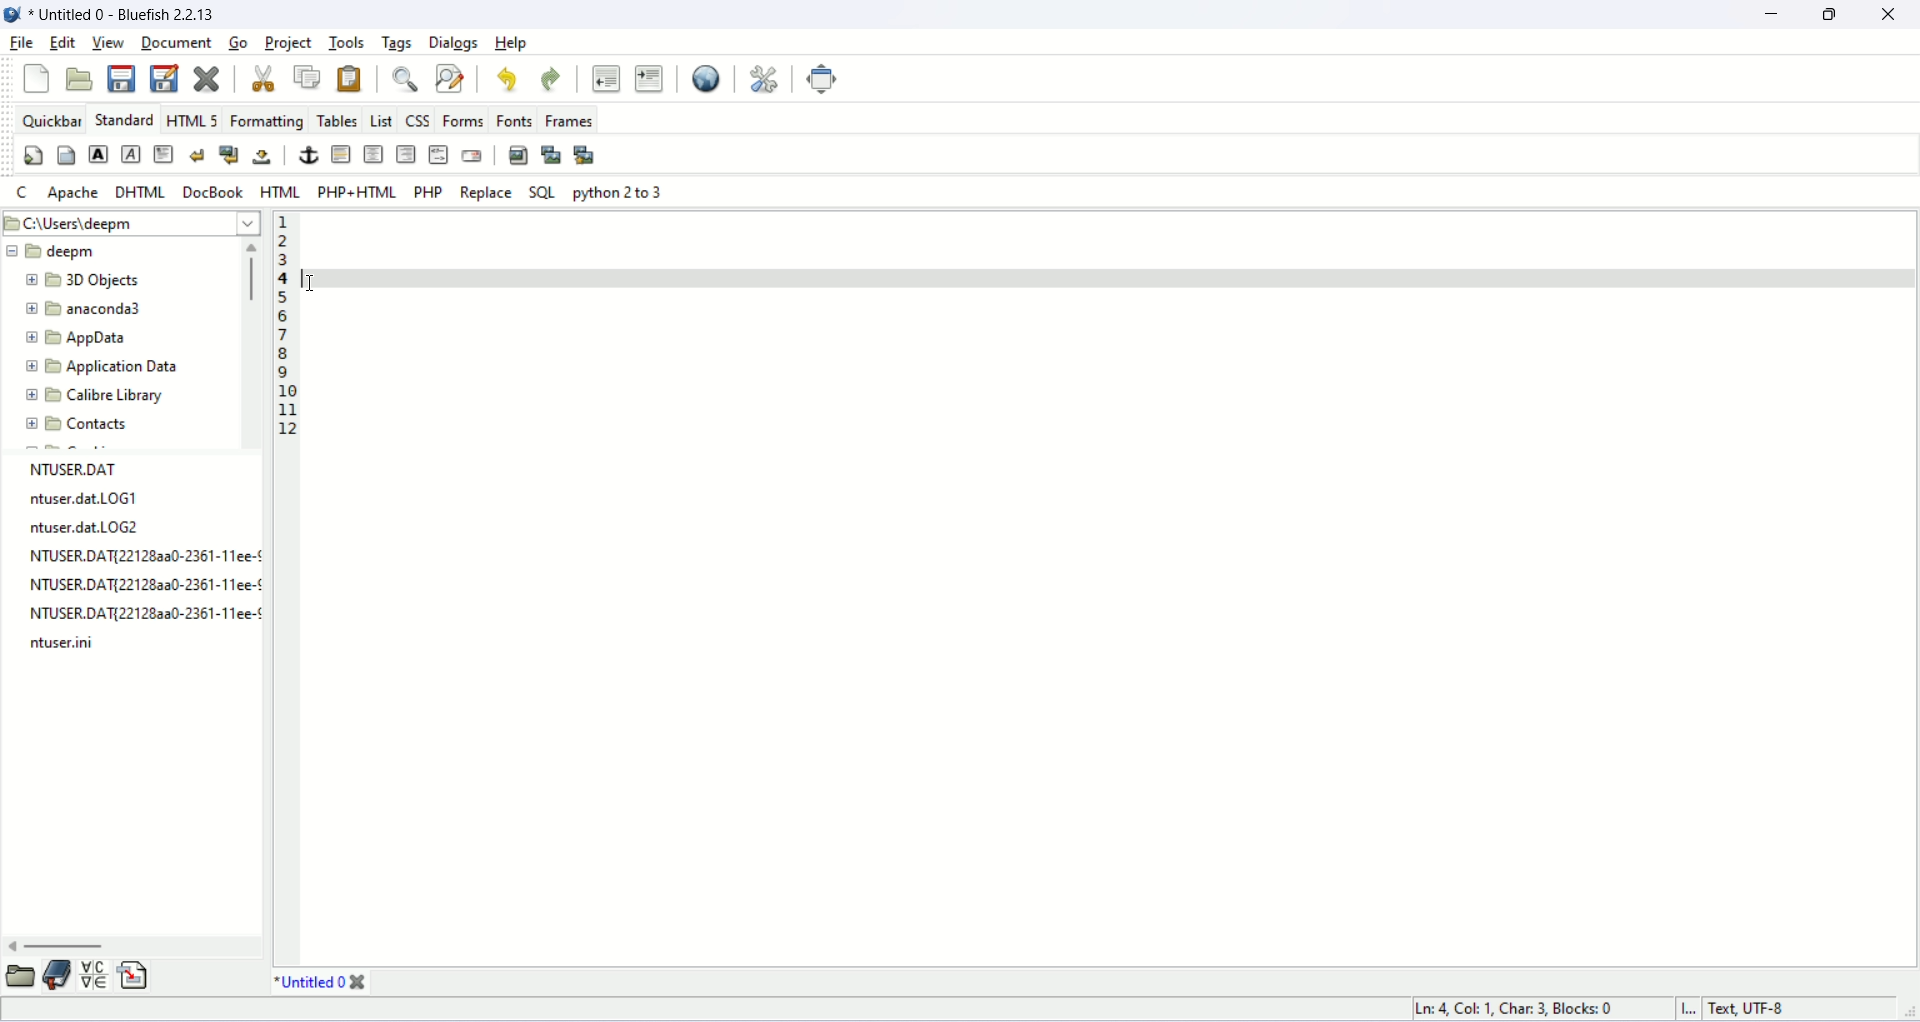  What do you see at coordinates (265, 156) in the screenshot?
I see `non breaking space` at bounding box center [265, 156].